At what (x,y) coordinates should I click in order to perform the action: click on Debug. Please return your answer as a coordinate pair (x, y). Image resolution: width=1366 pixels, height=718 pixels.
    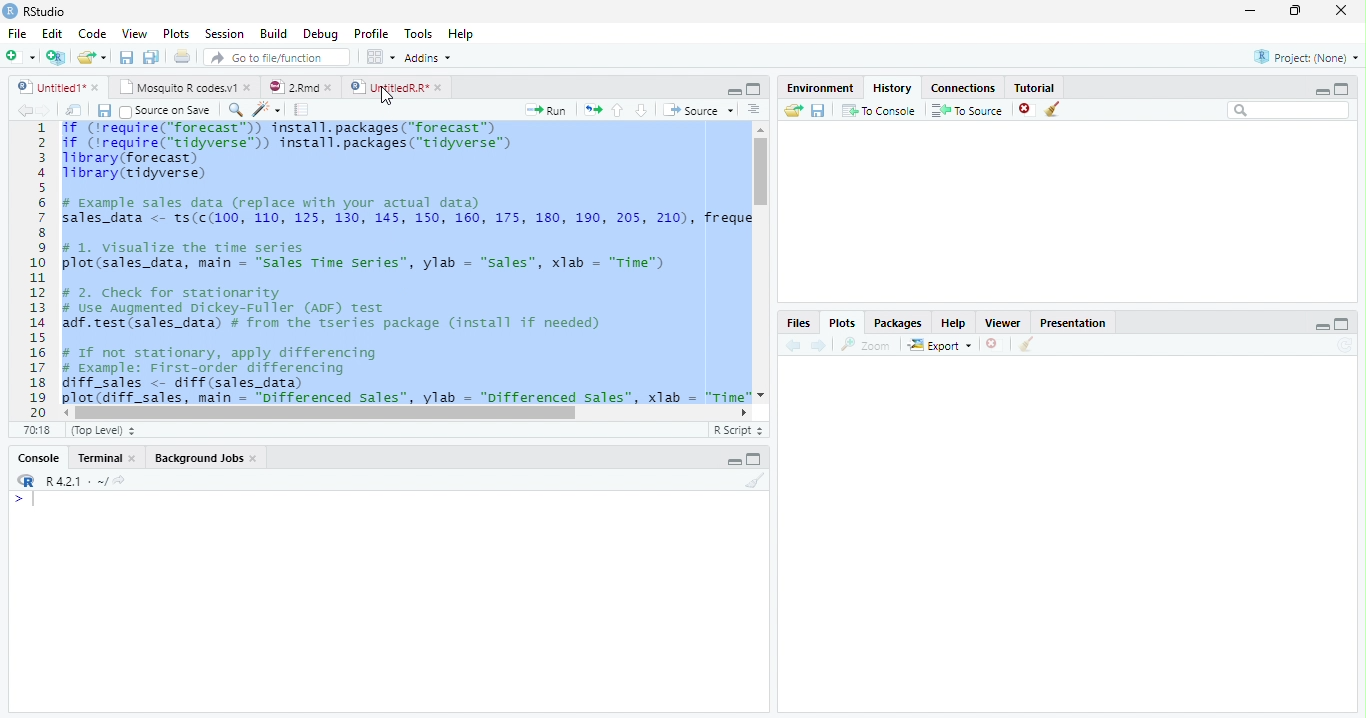
    Looking at the image, I should click on (321, 33).